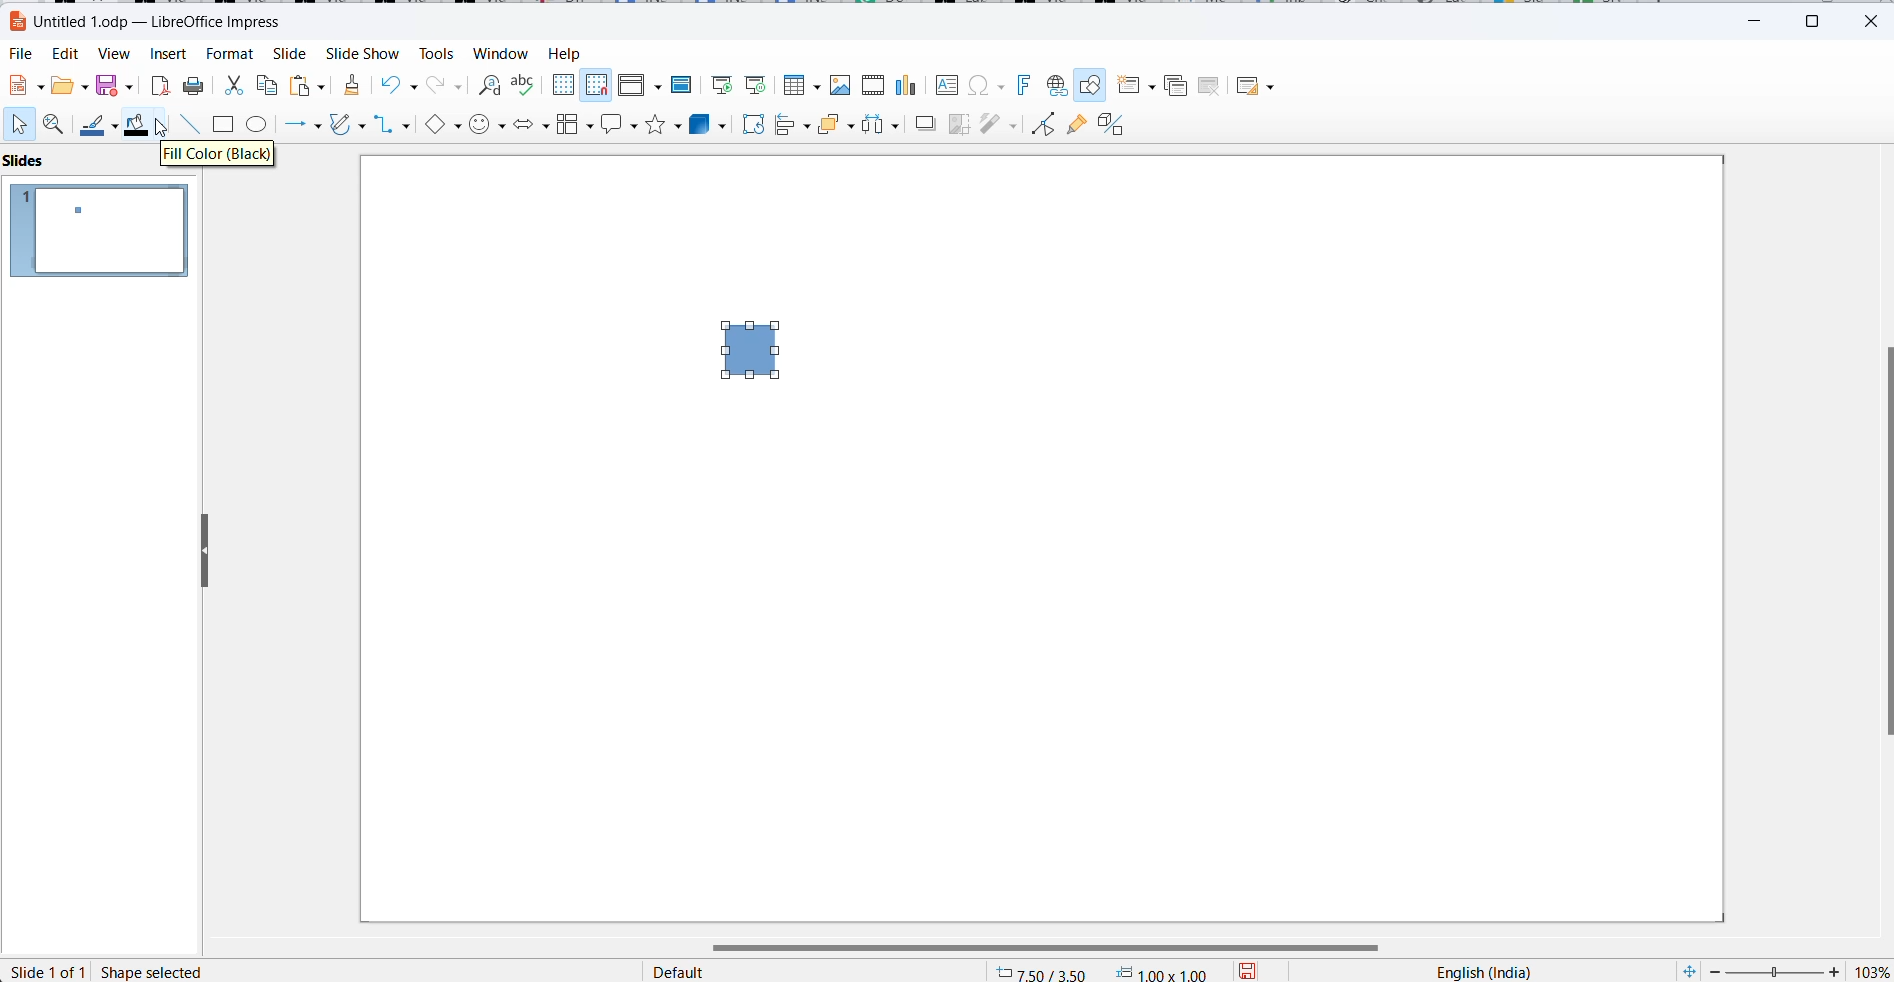  What do you see at coordinates (288, 55) in the screenshot?
I see `Slide` at bounding box center [288, 55].